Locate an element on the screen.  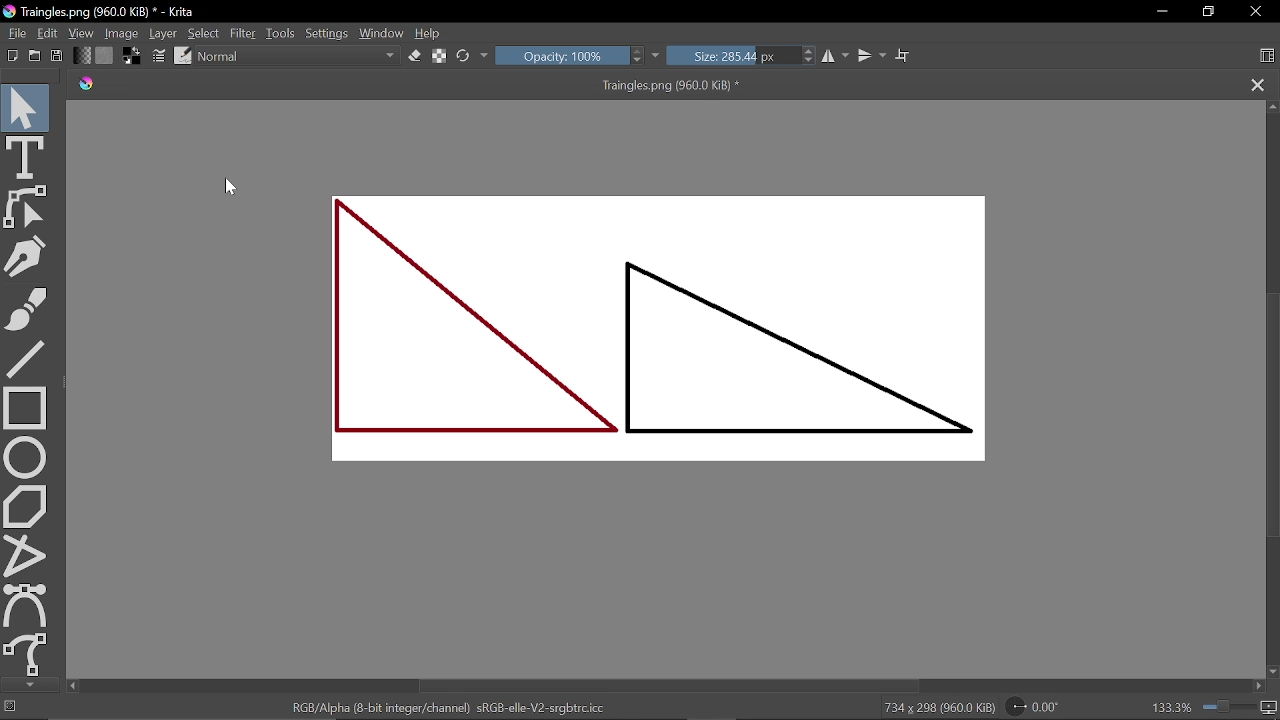
Move down is located at coordinates (1272, 671).